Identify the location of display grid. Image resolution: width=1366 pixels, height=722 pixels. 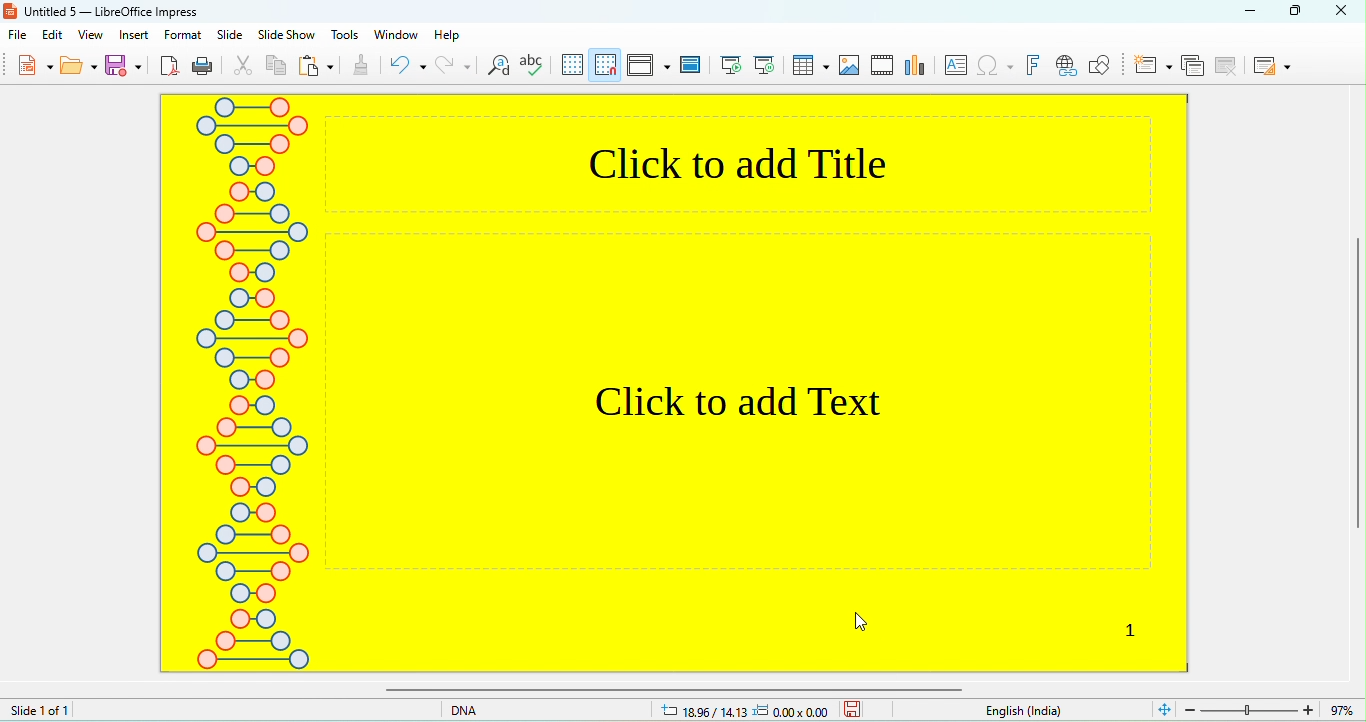
(573, 64).